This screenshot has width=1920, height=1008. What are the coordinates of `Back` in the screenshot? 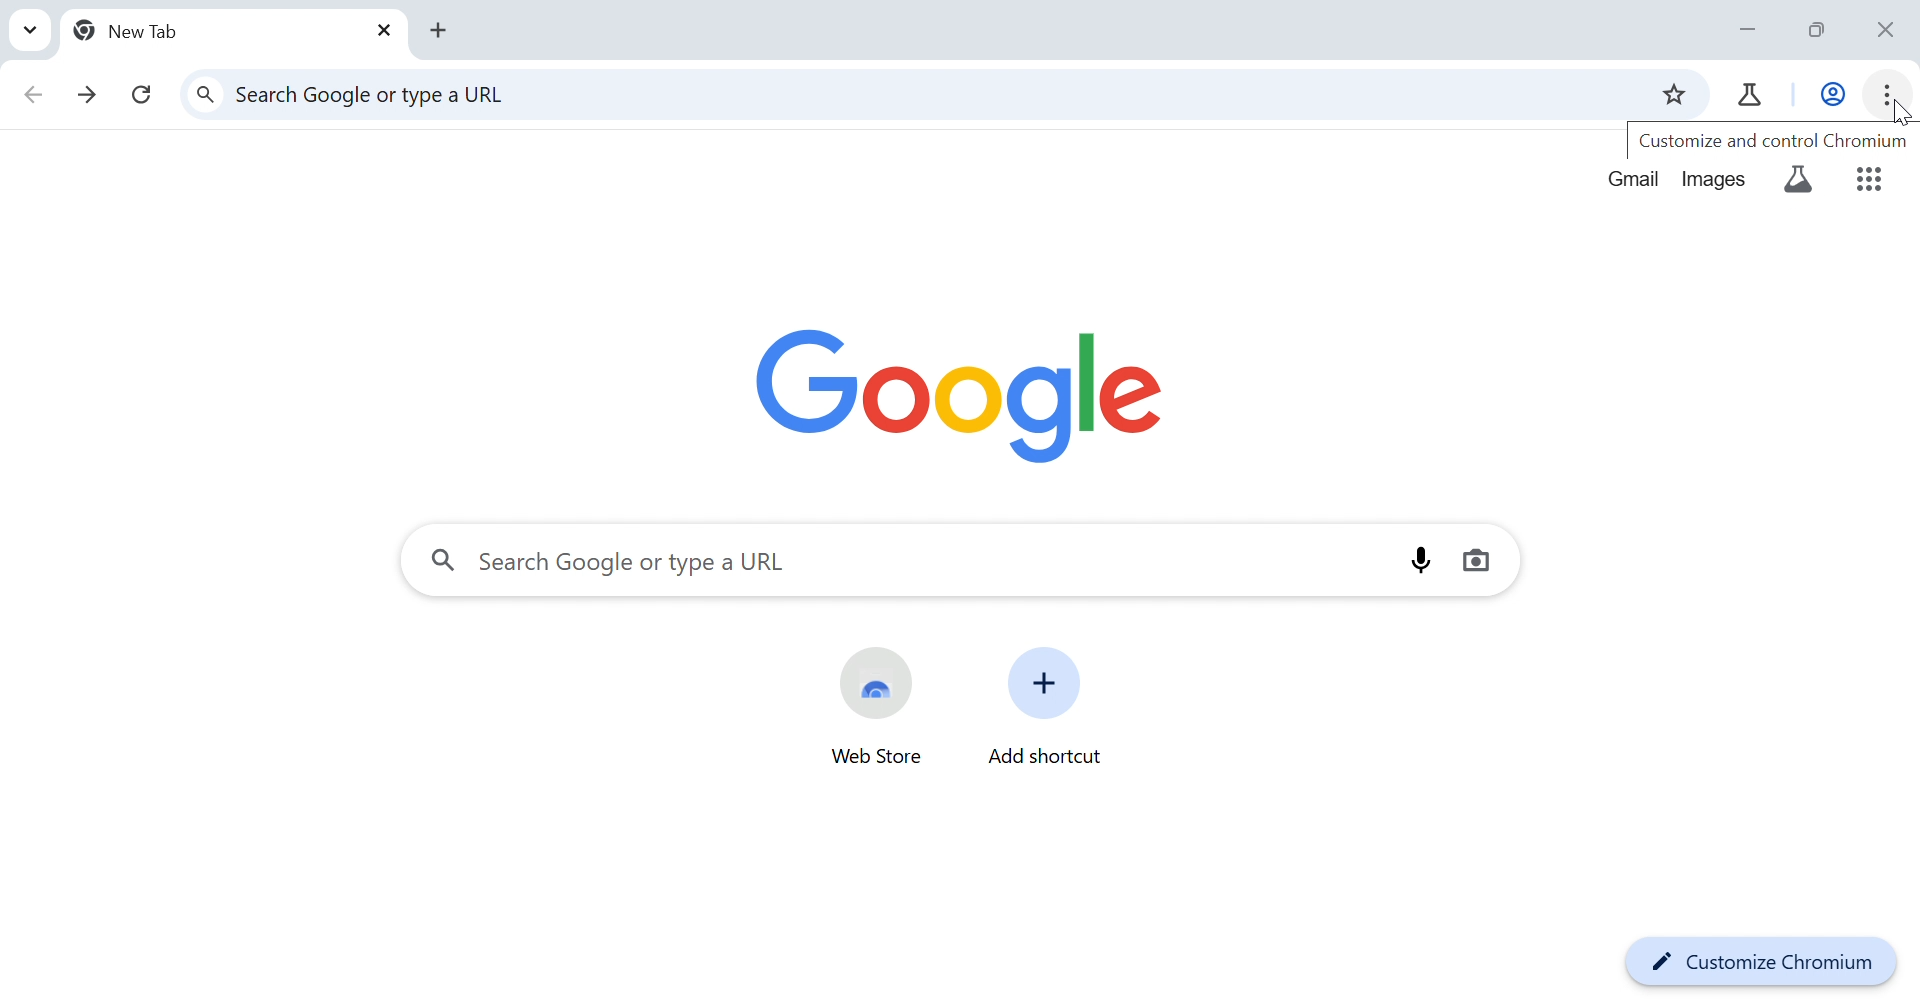 It's located at (33, 99).